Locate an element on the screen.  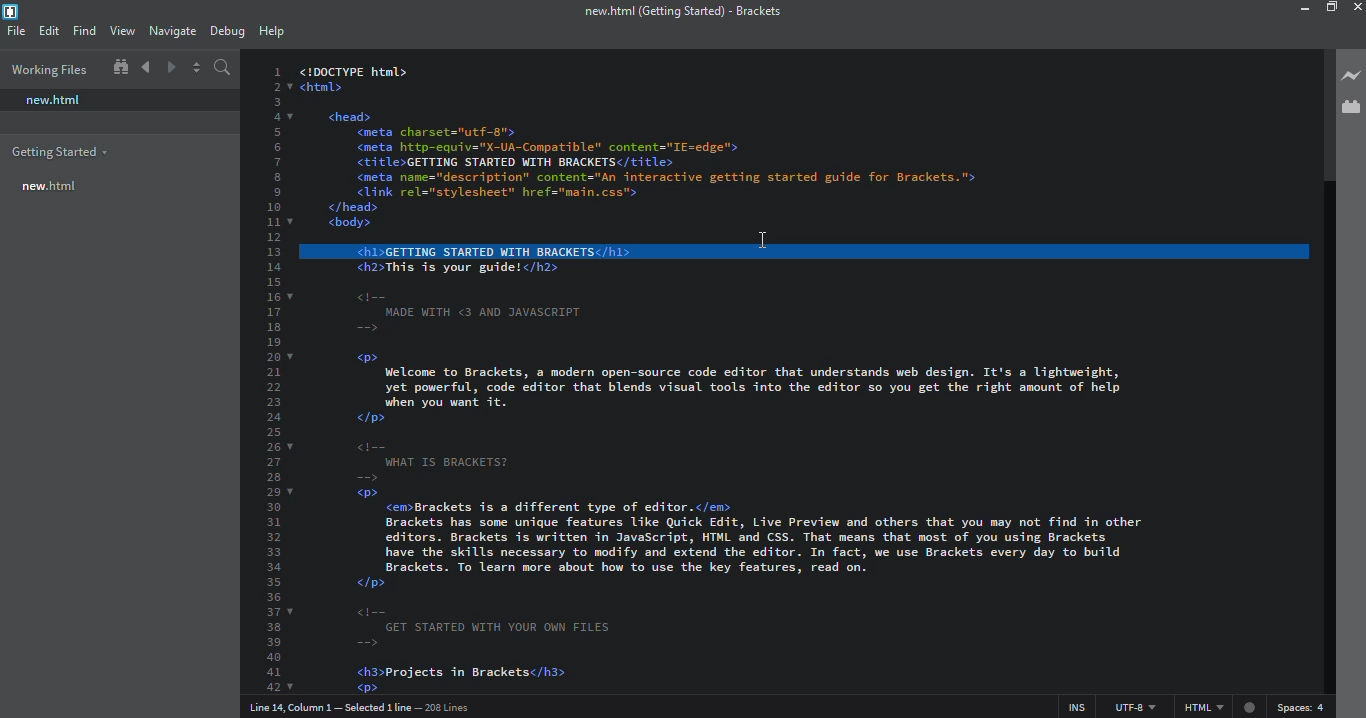
test code is located at coordinates (726, 146).